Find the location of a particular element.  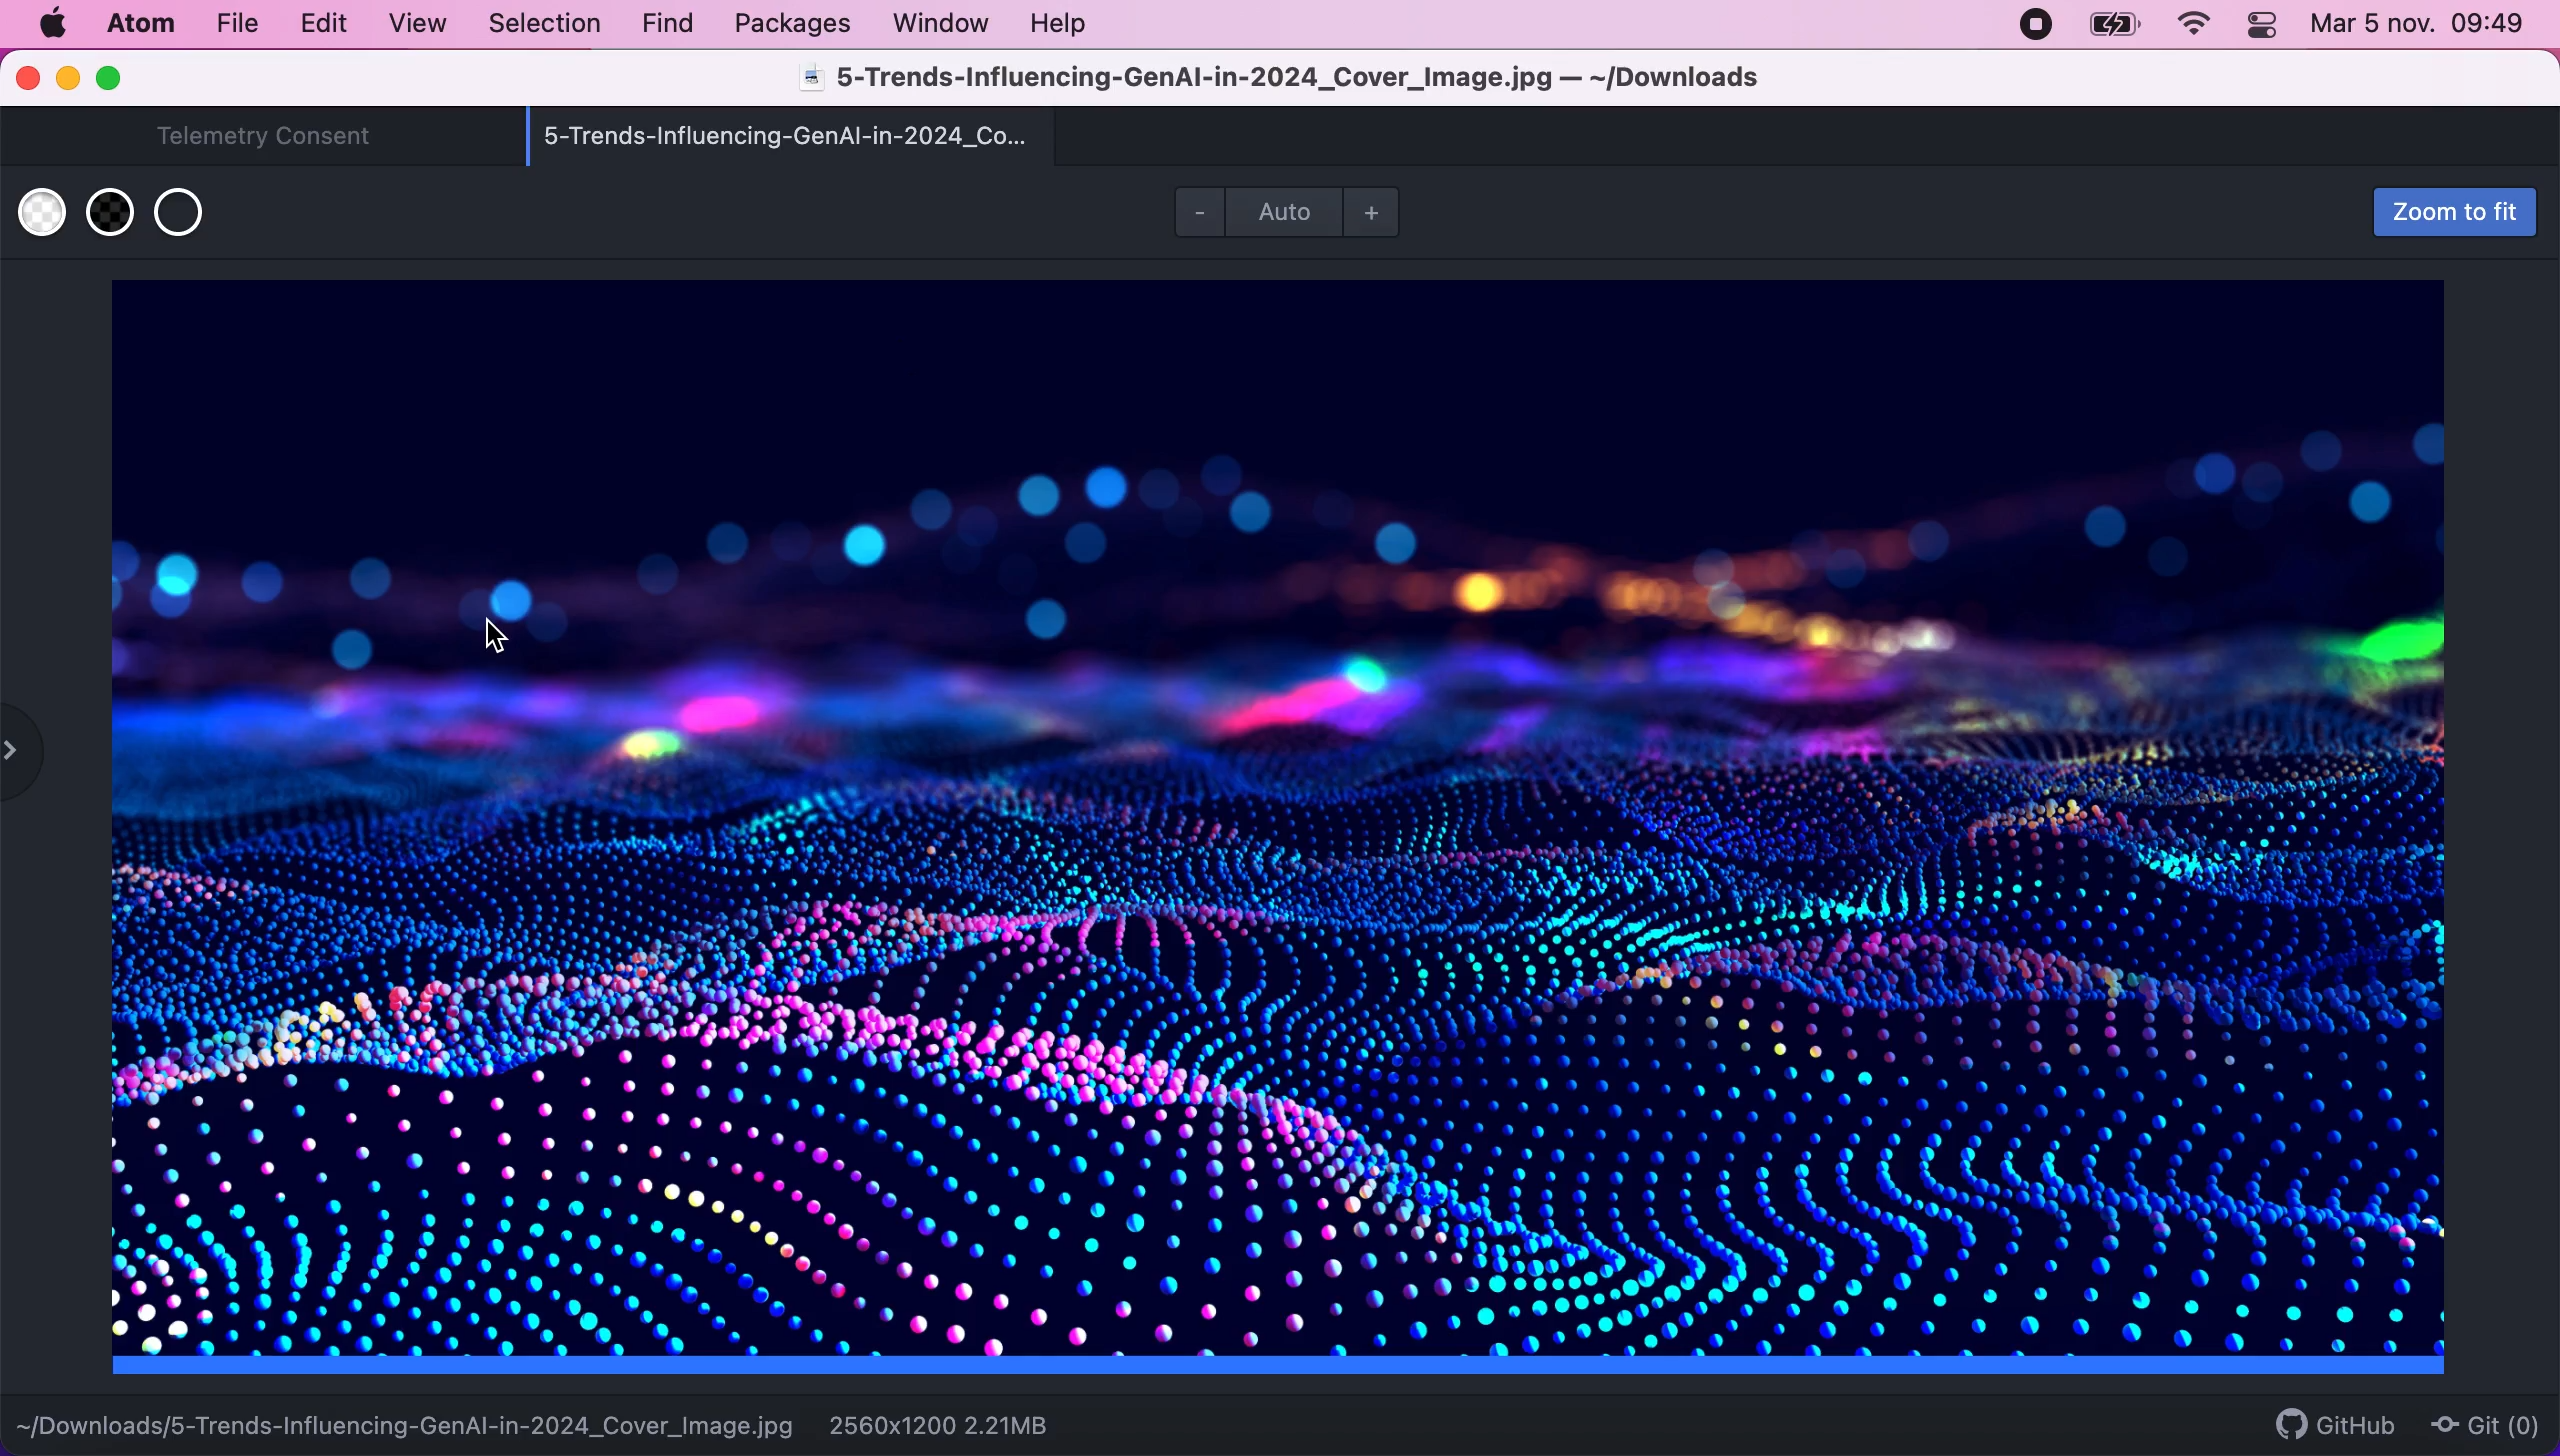

minimize is located at coordinates (69, 81).